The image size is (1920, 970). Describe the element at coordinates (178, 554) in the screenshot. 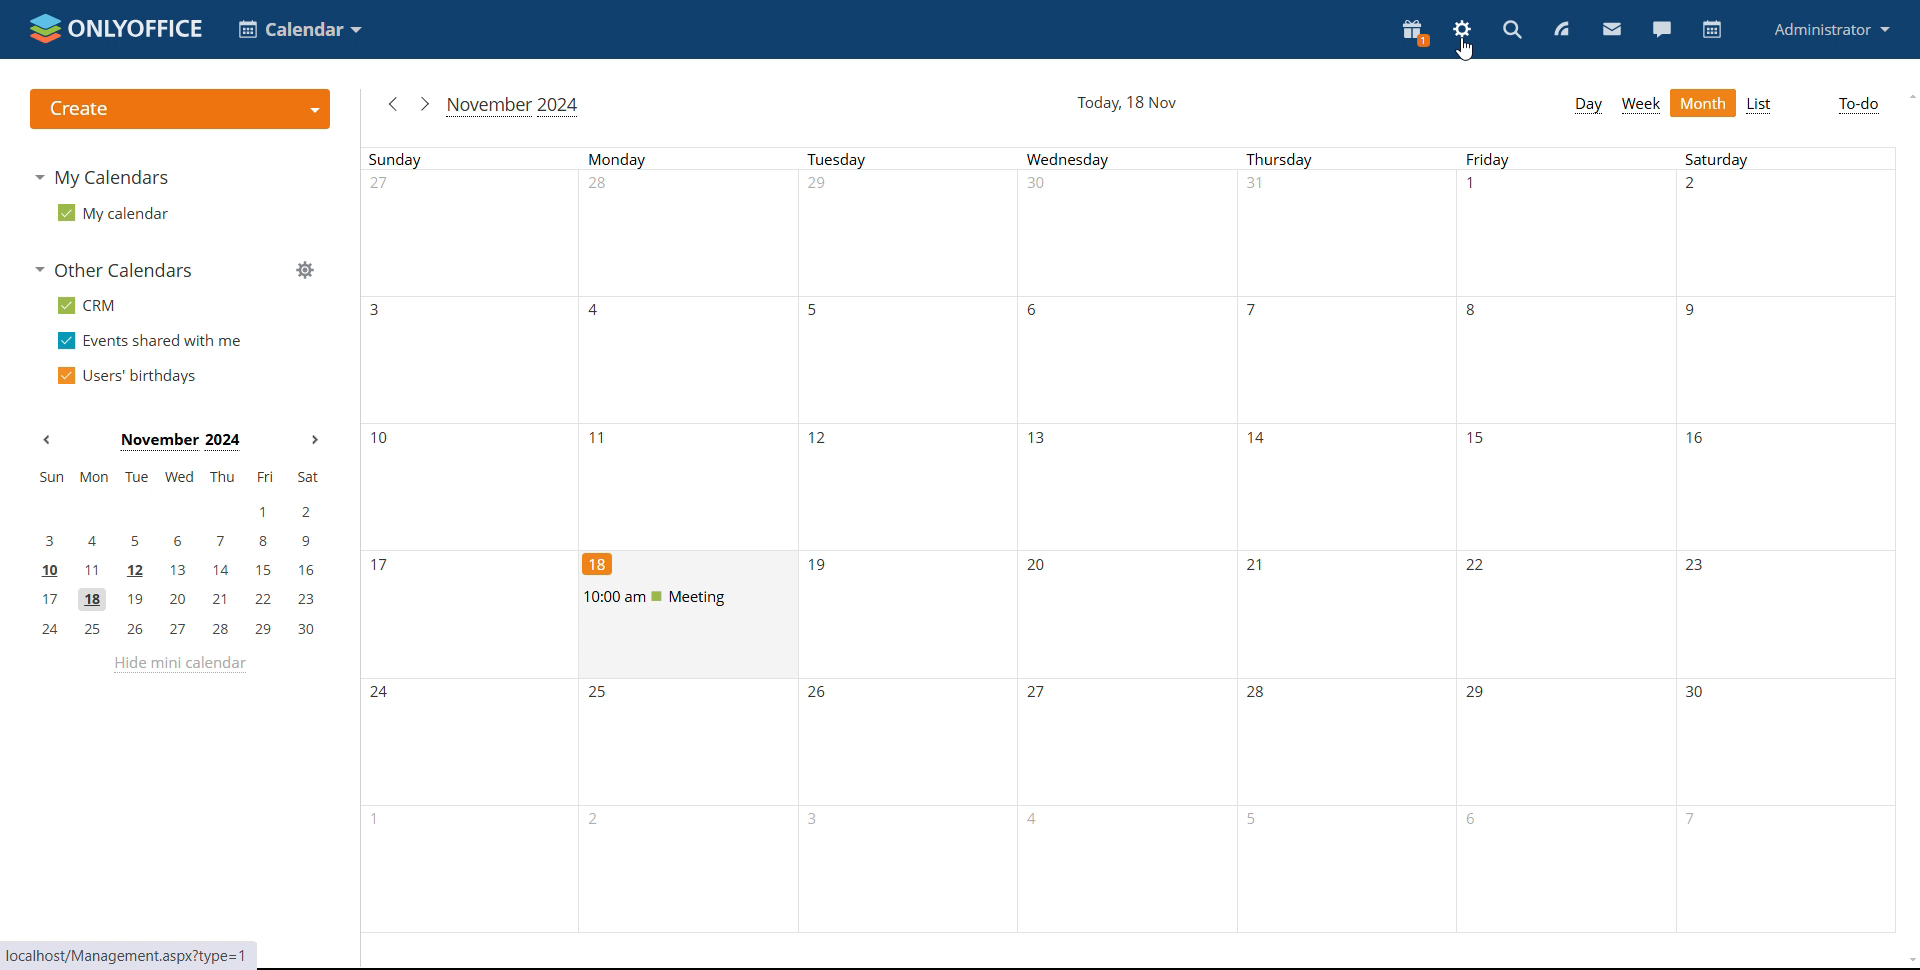

I see `mini calendar` at that location.